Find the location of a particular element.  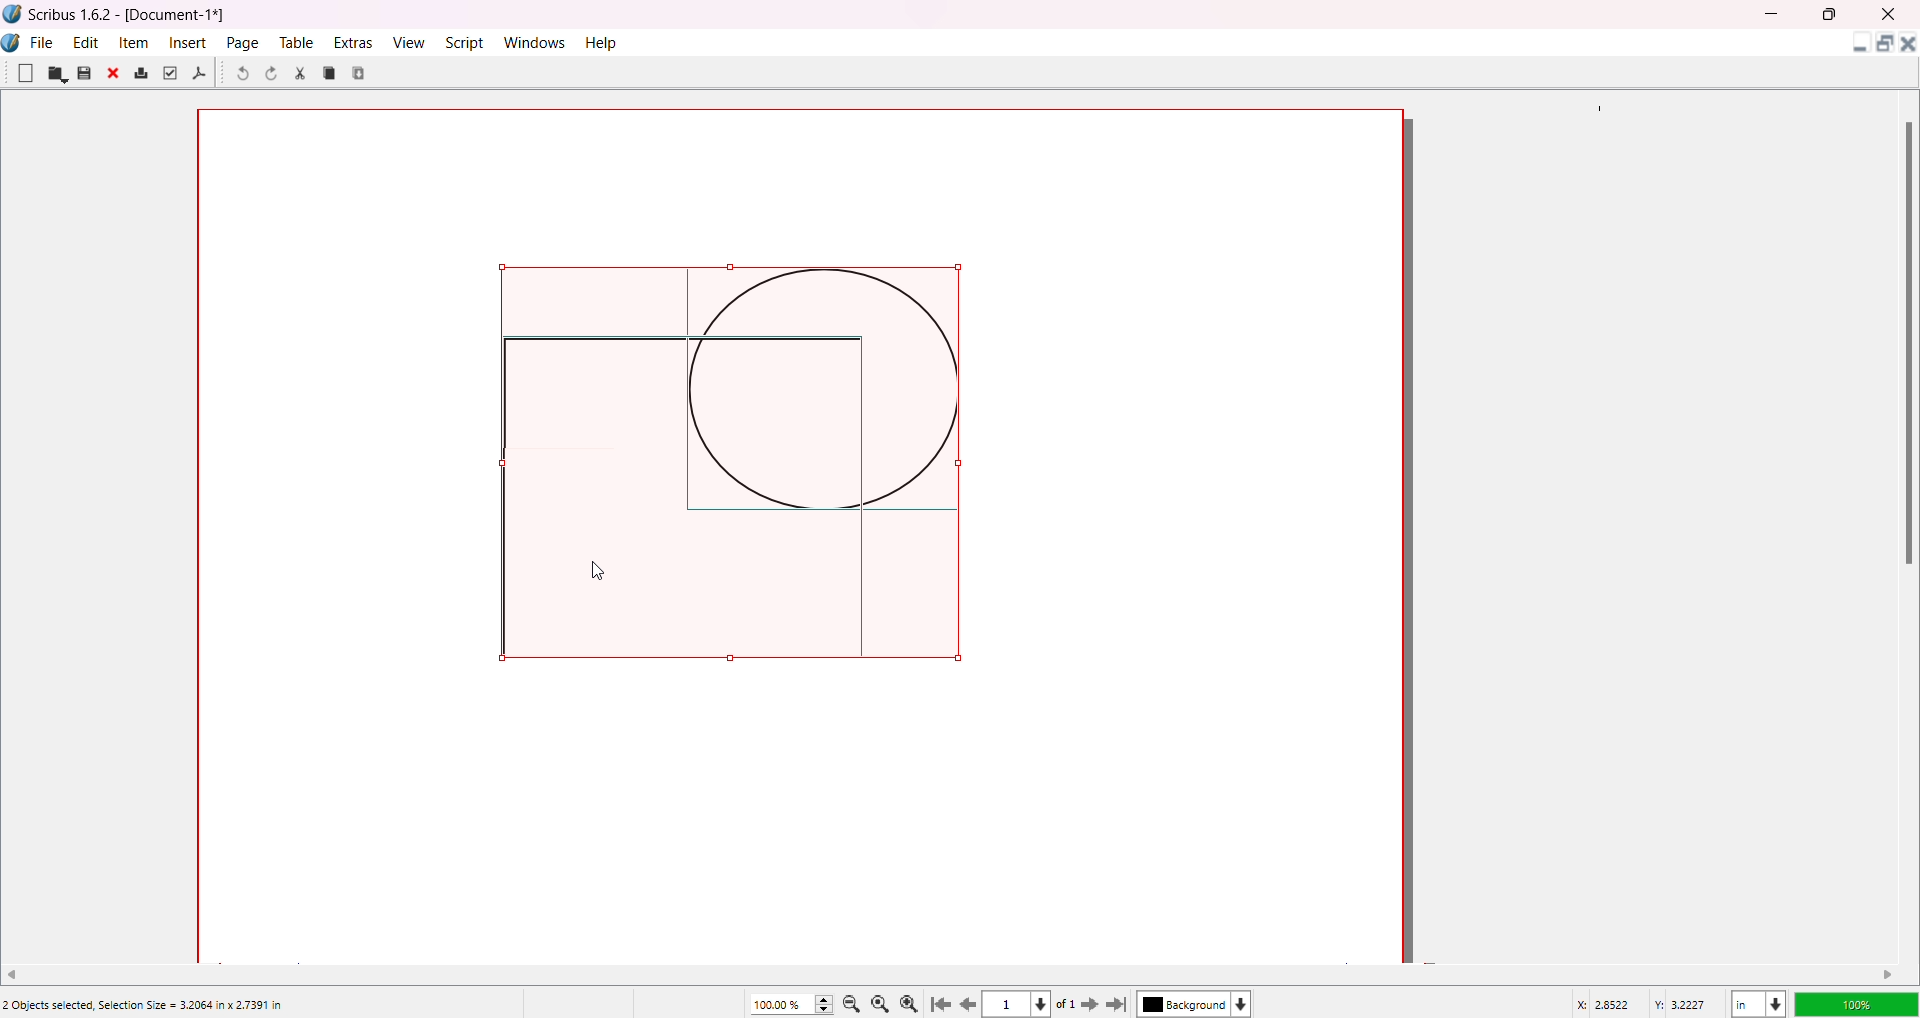

Move right is located at coordinates (1889, 974).